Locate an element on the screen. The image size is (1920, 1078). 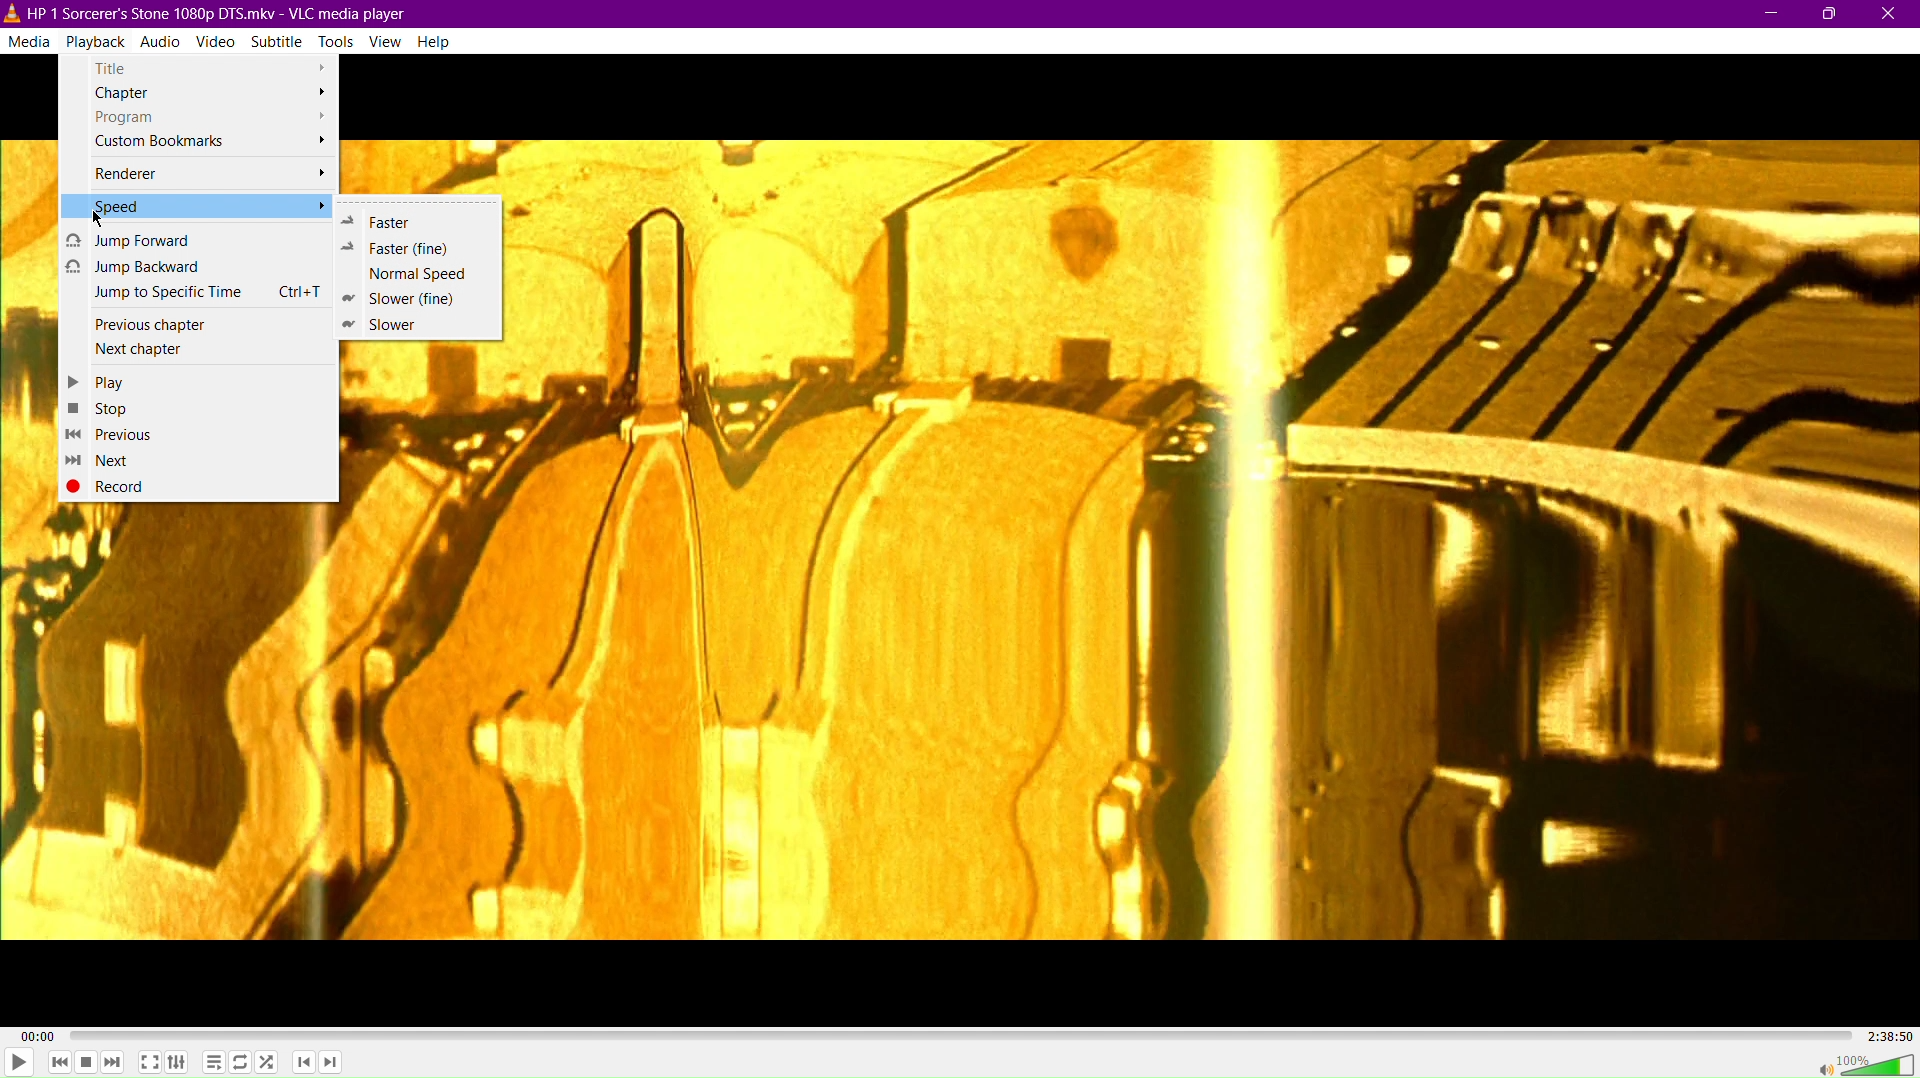
Title is located at coordinates (199, 66).